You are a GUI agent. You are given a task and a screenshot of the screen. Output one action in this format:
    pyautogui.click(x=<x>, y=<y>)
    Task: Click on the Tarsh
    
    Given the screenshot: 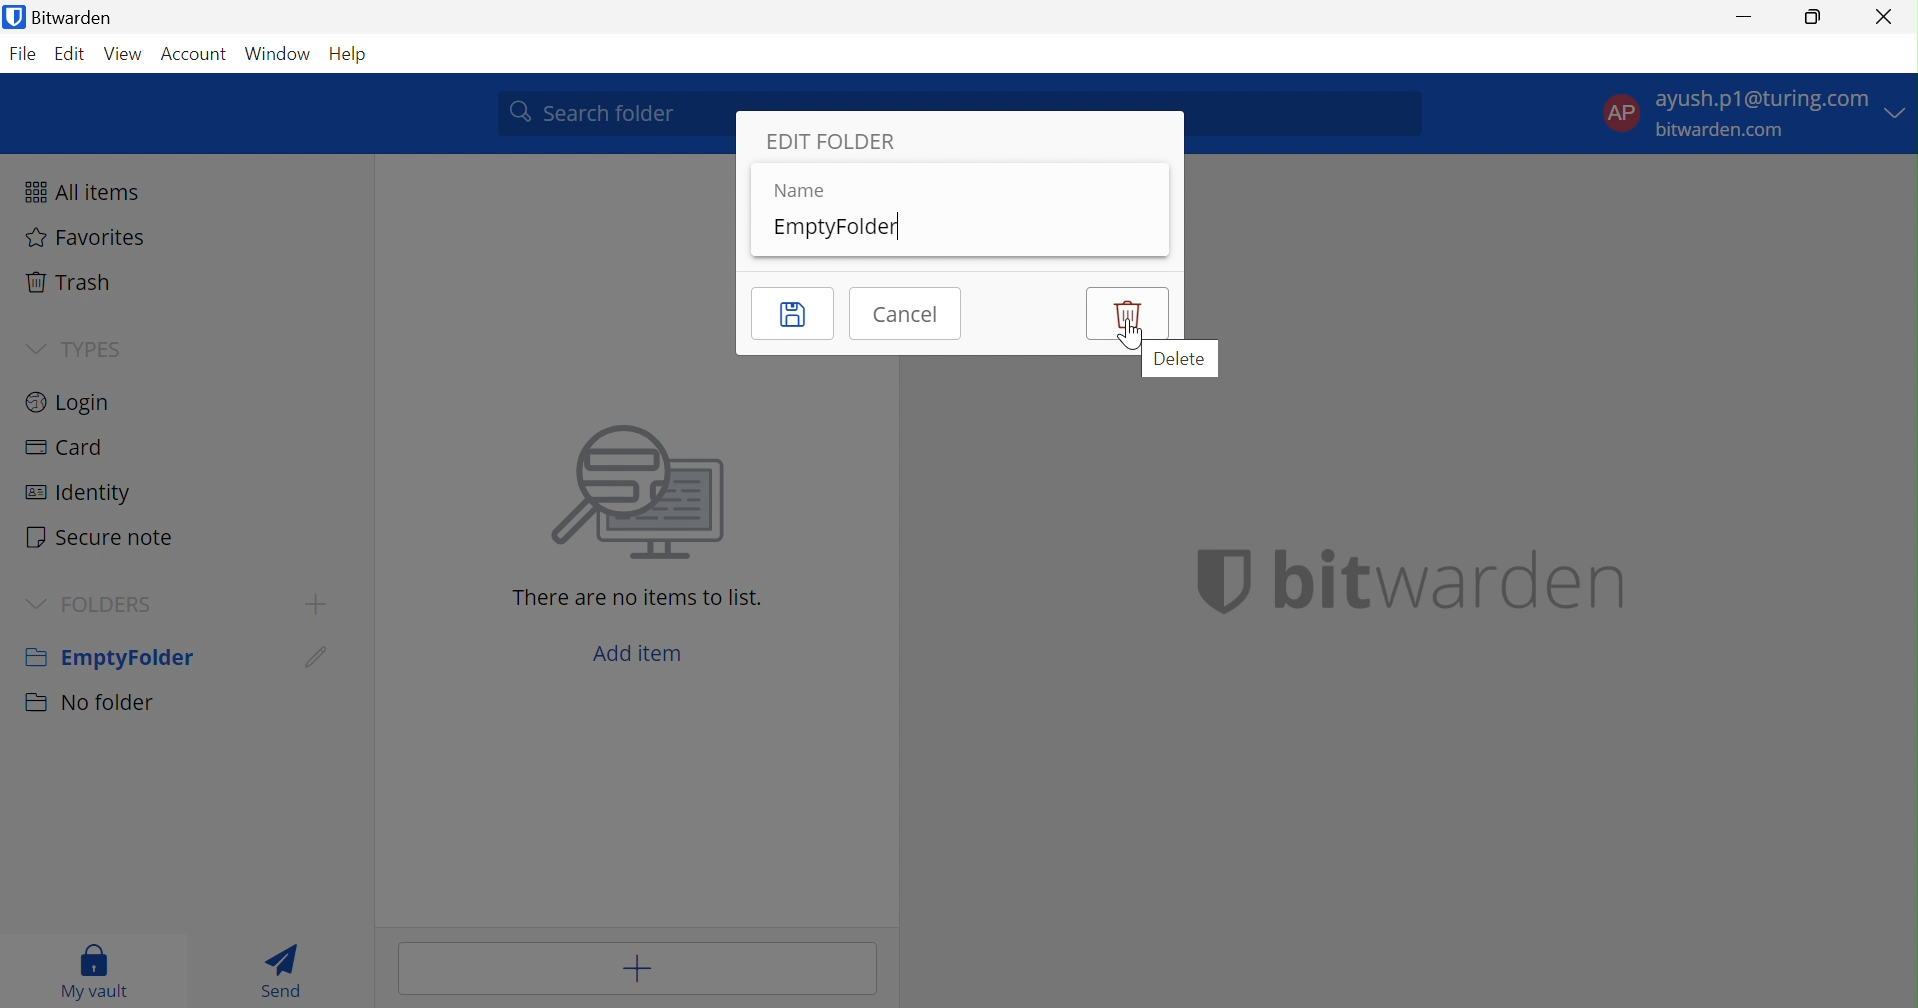 What is the action you would take?
    pyautogui.click(x=75, y=282)
    